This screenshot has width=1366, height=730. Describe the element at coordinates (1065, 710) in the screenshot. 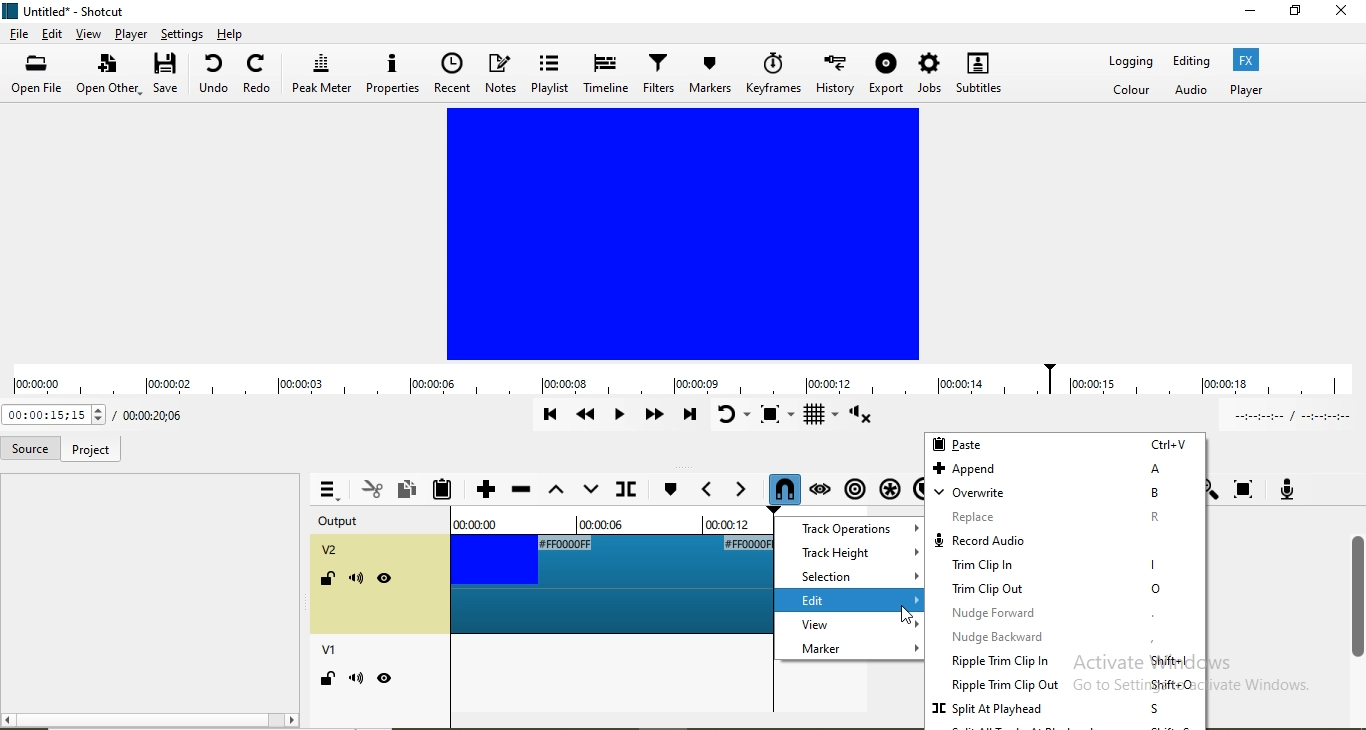

I see `split at playhead` at that location.